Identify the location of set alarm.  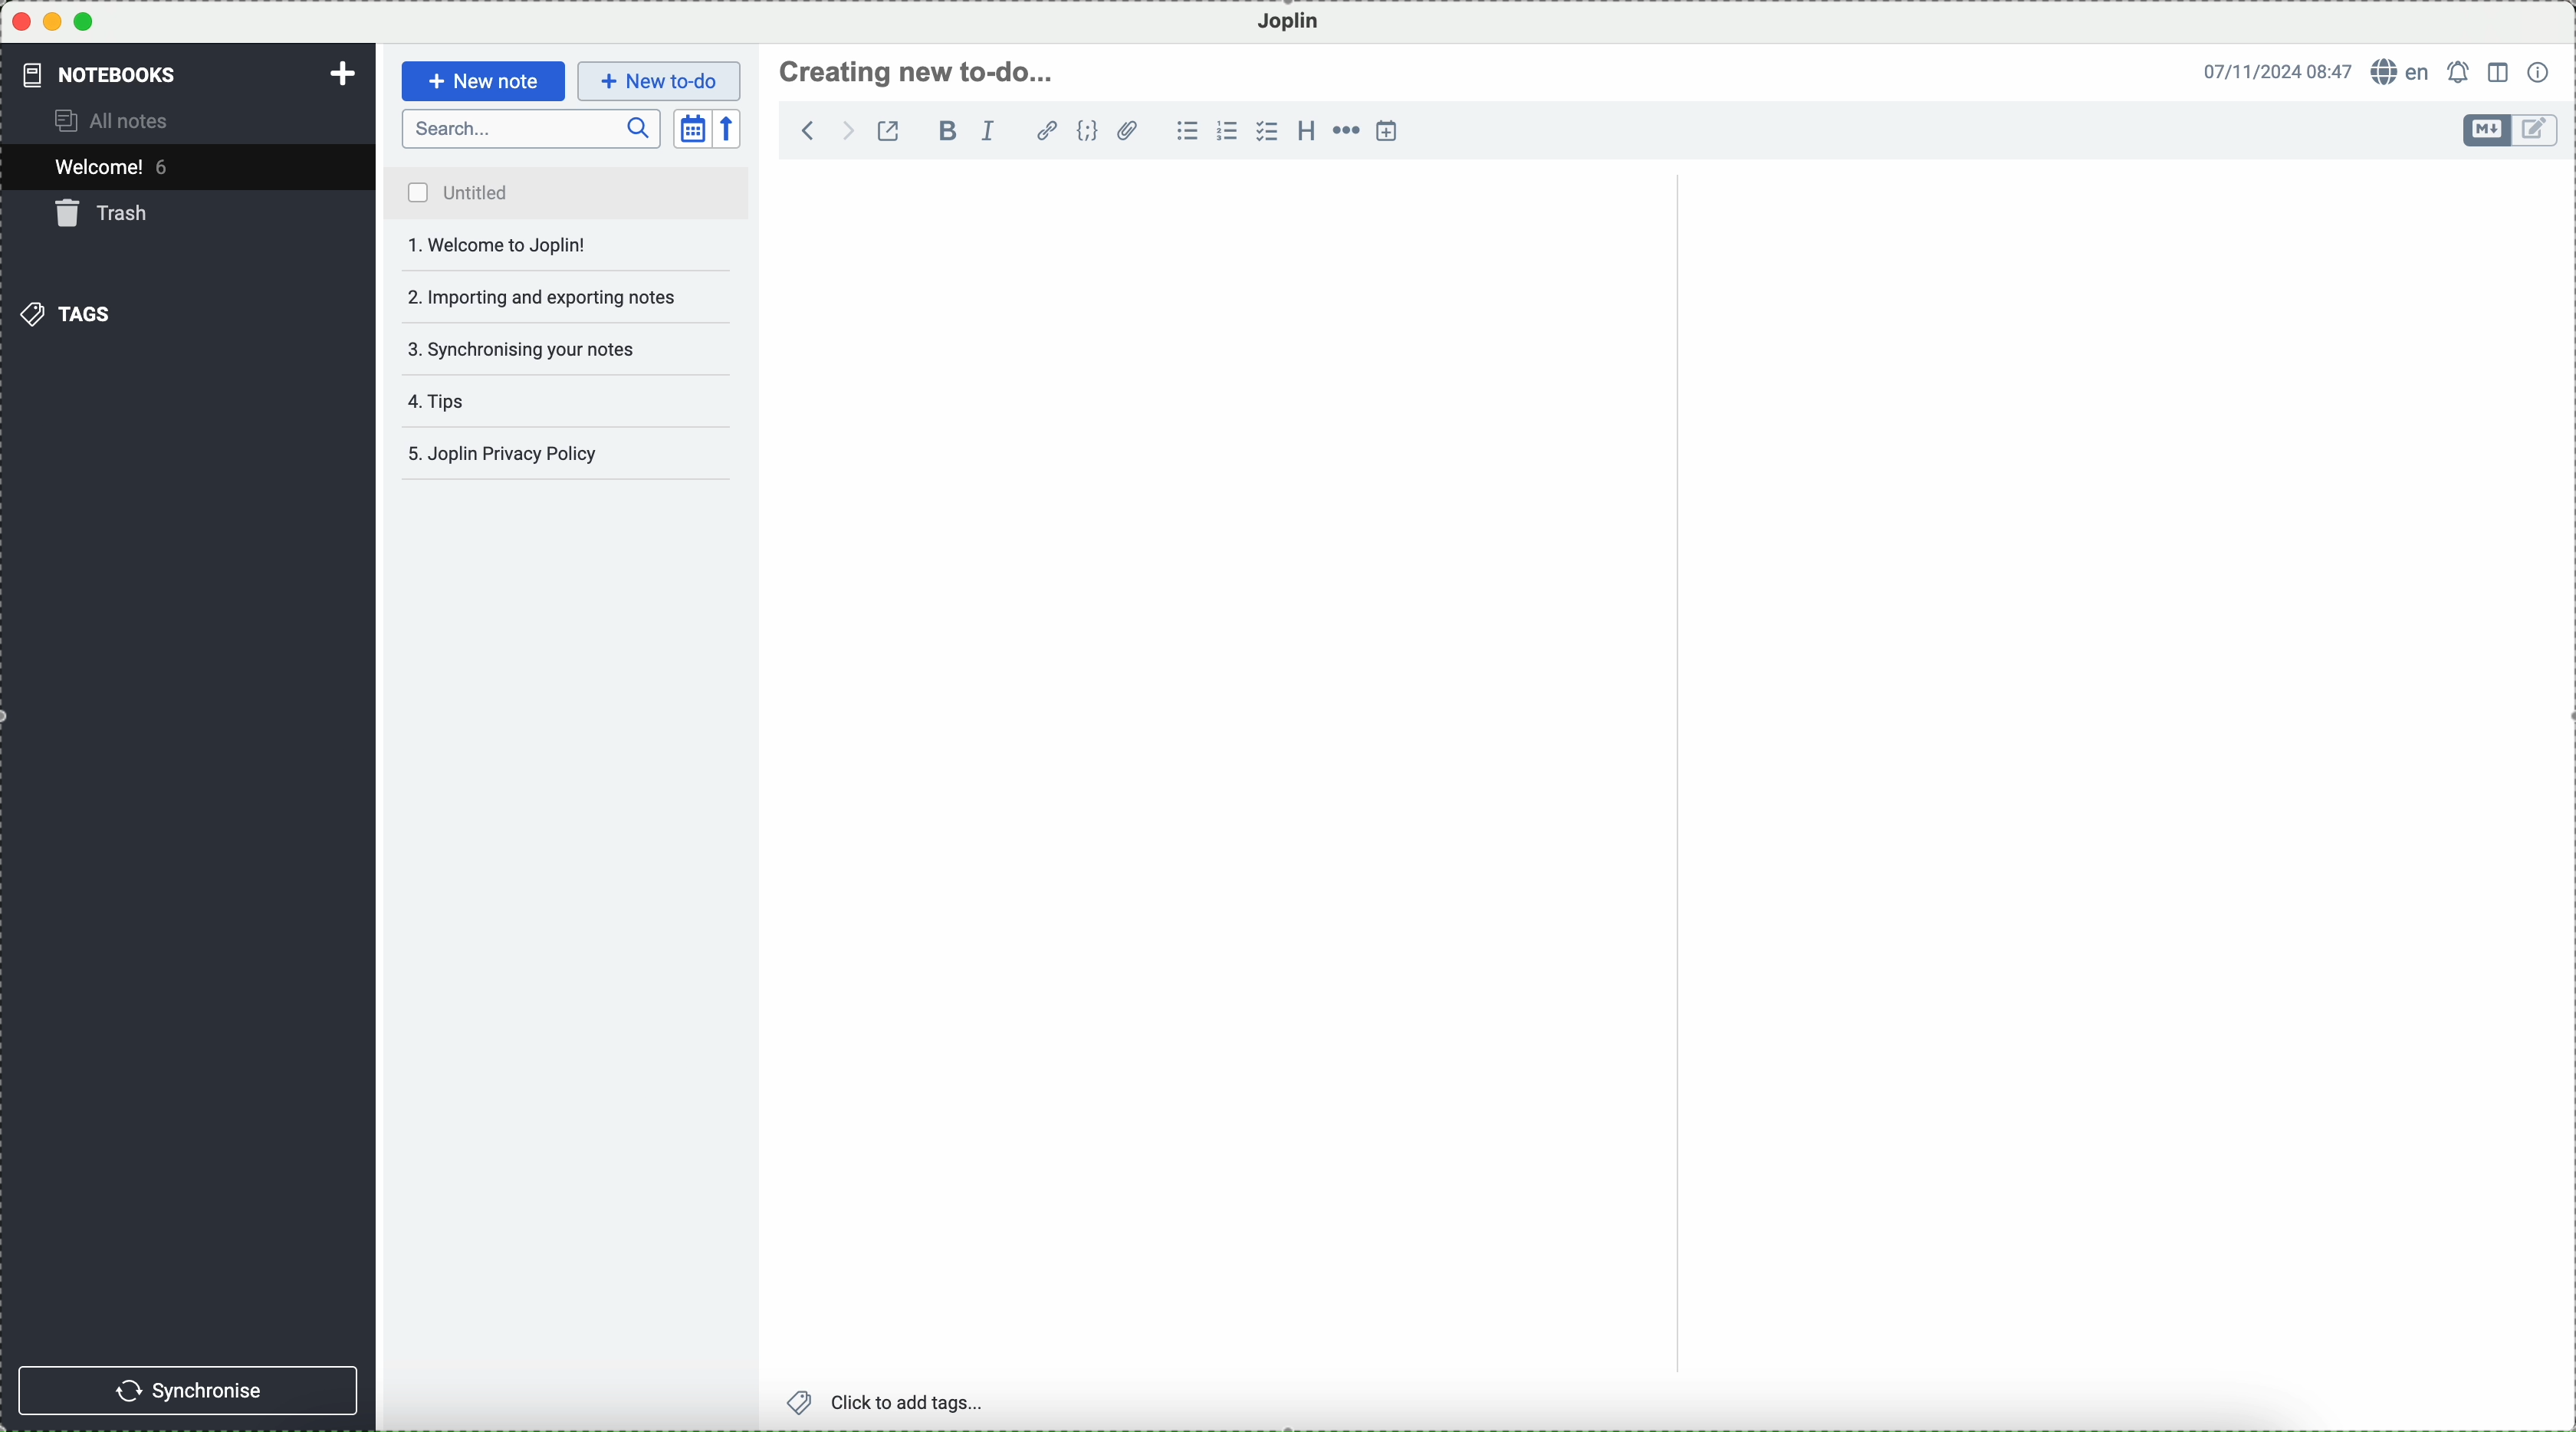
(2461, 72).